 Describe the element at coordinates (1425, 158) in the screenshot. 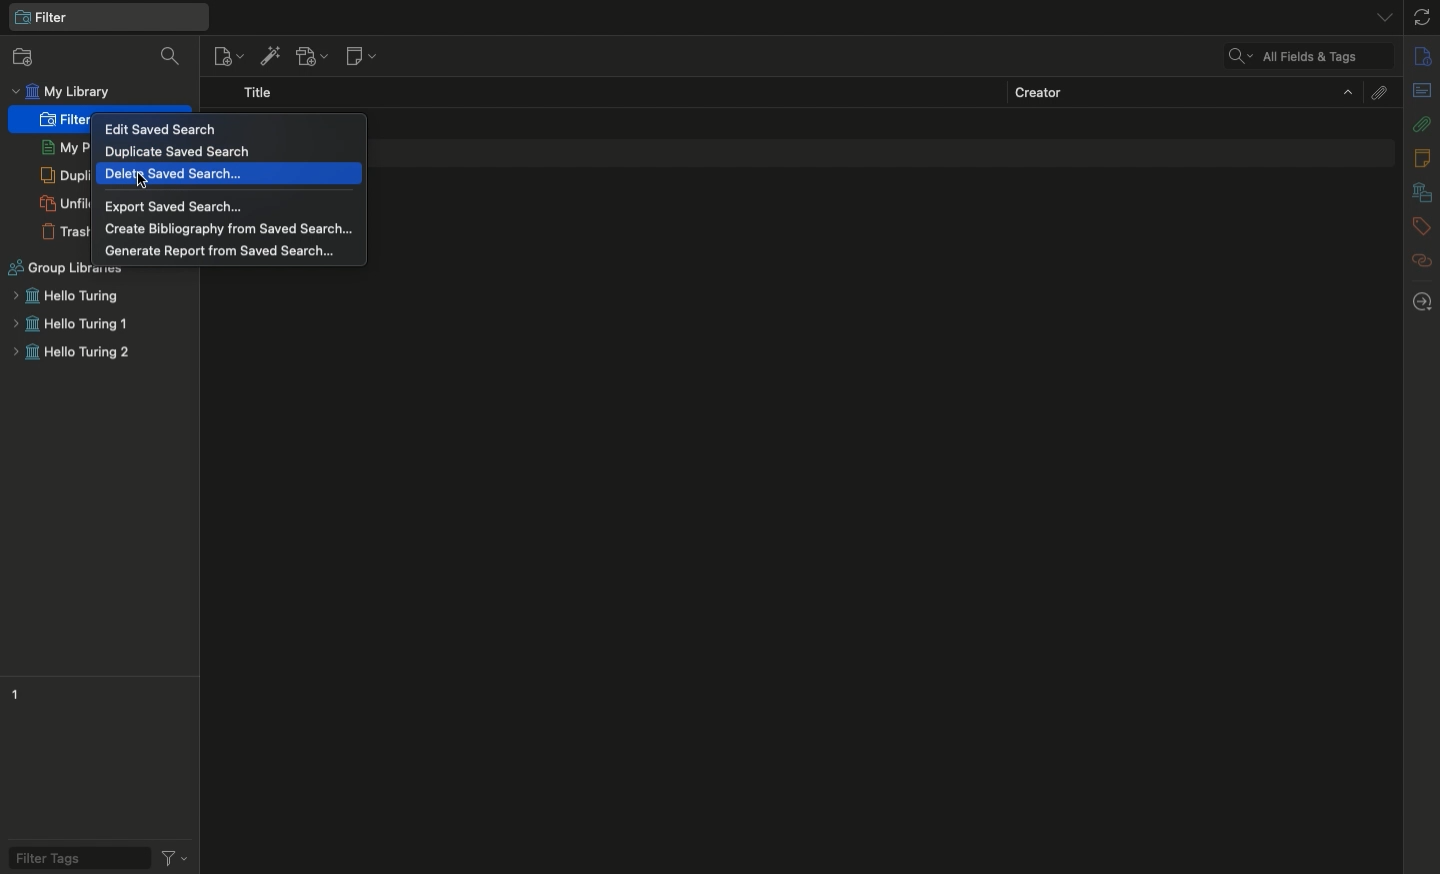

I see `Notes` at that location.